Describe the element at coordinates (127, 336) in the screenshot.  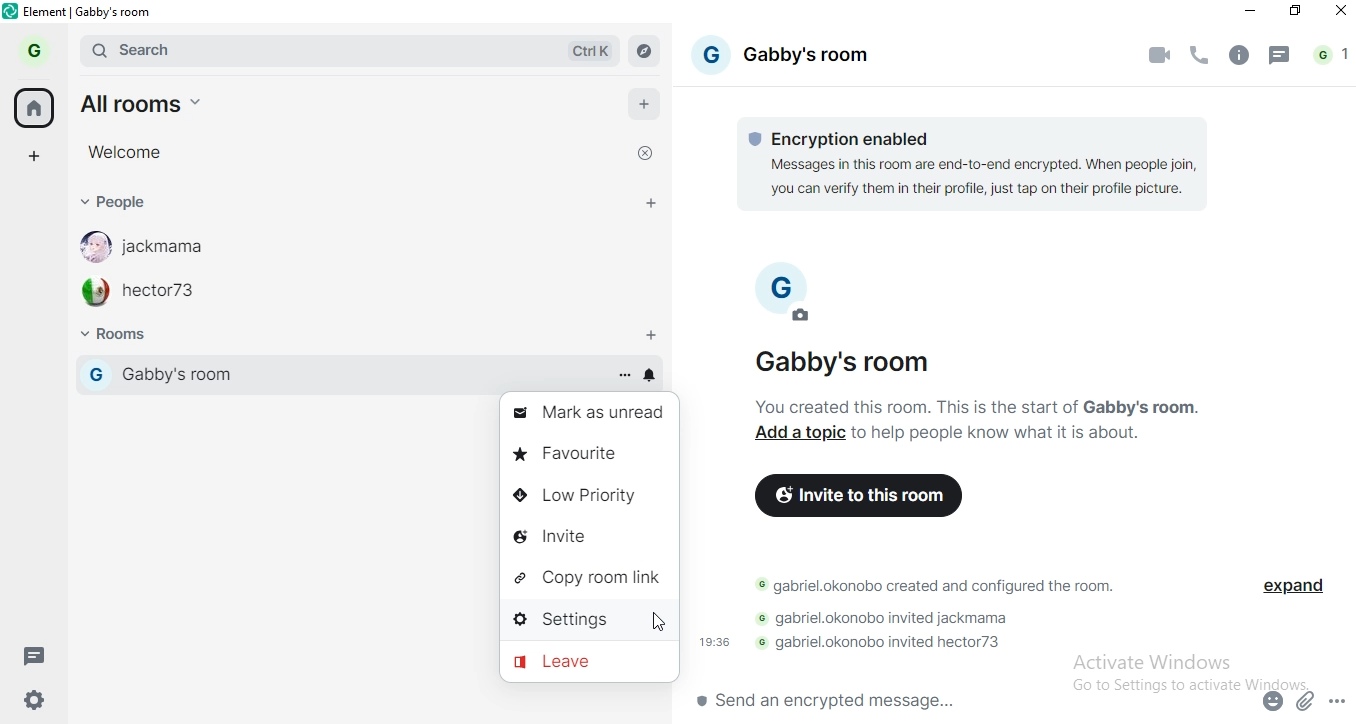
I see `rooms` at that location.